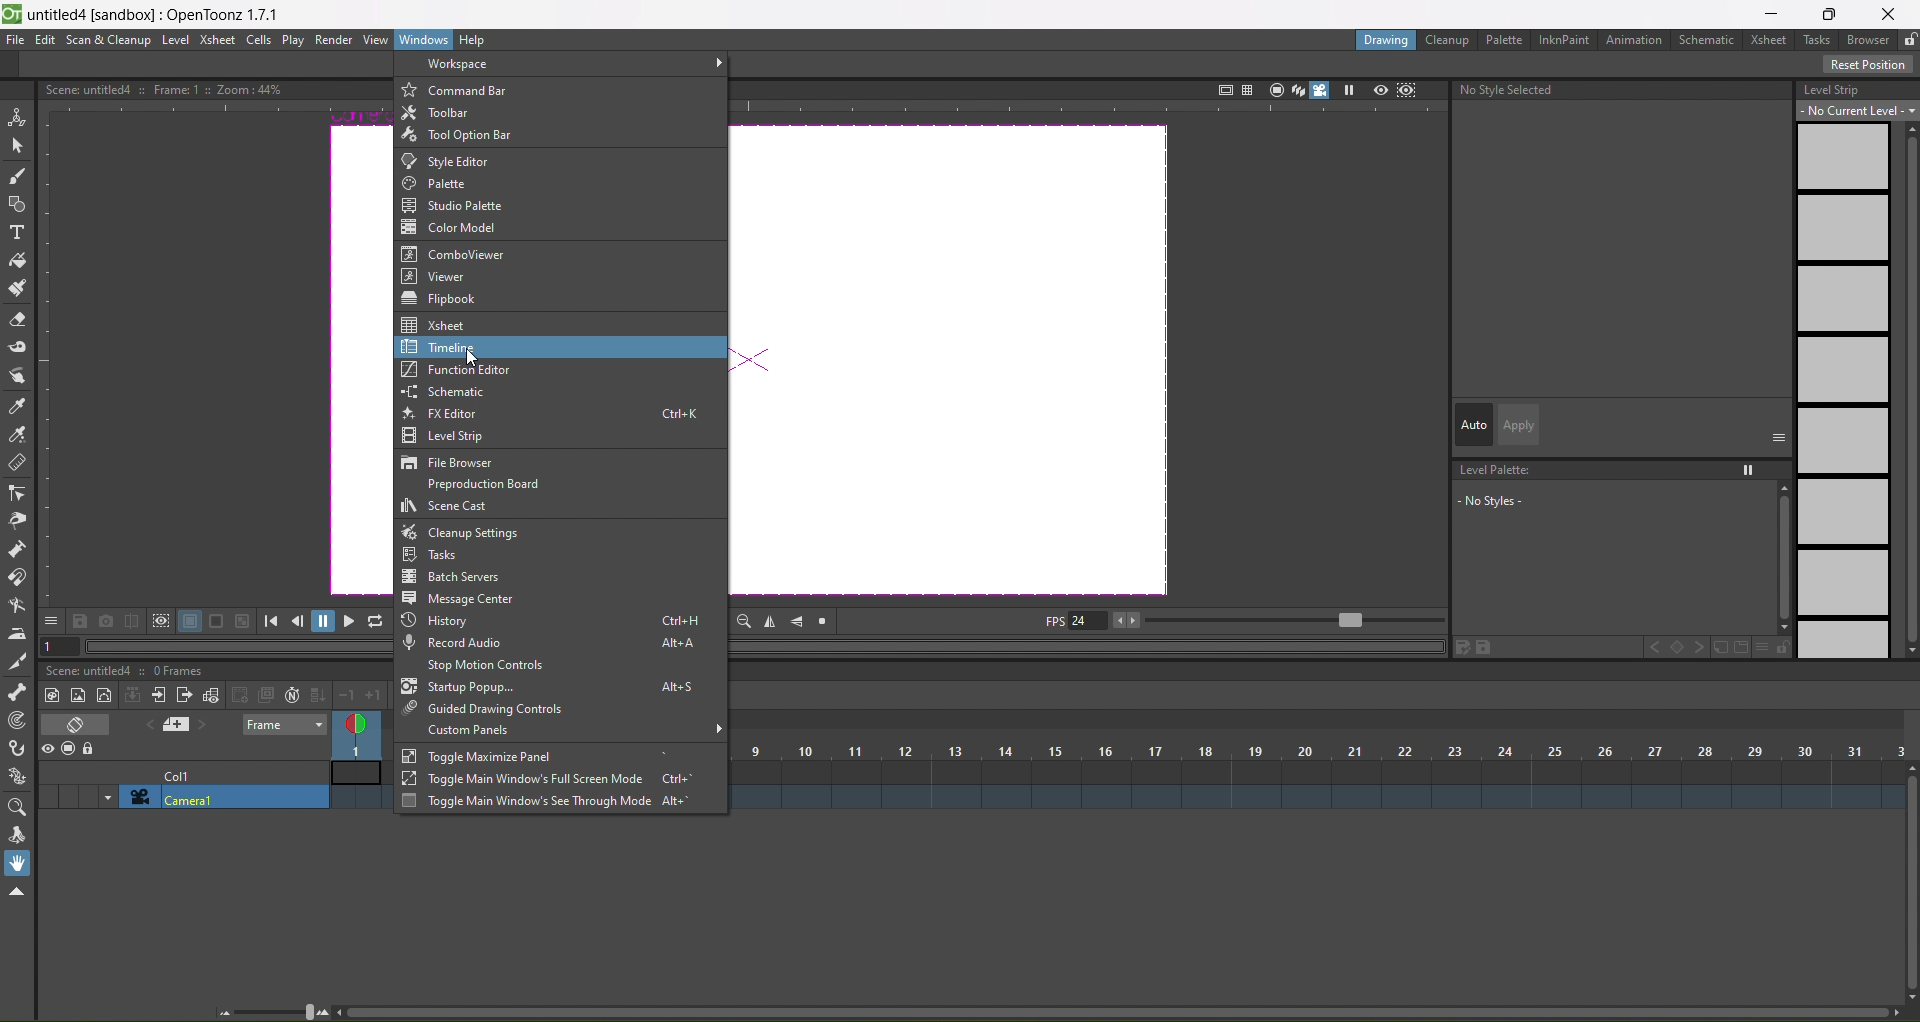 This screenshot has height=1022, width=1920. I want to click on windows, so click(424, 39).